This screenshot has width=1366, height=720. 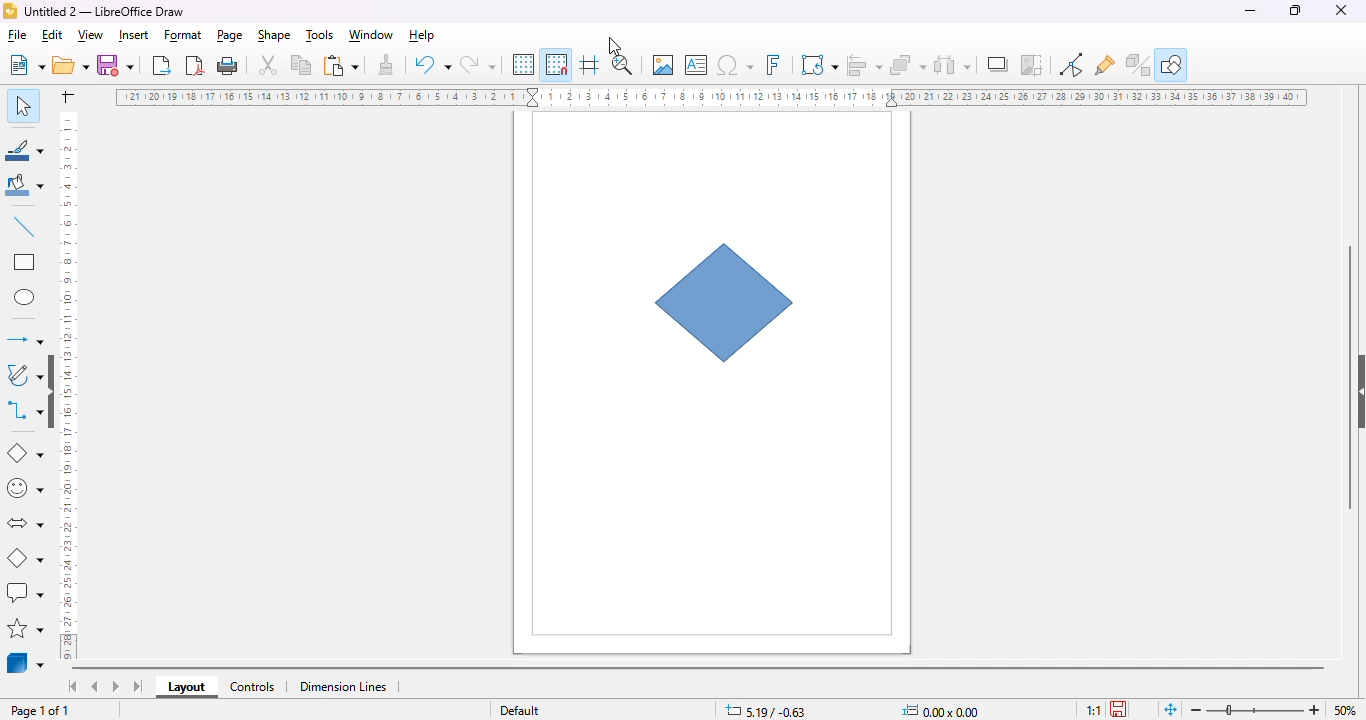 I want to click on select at least three objects to distribute, so click(x=954, y=65).